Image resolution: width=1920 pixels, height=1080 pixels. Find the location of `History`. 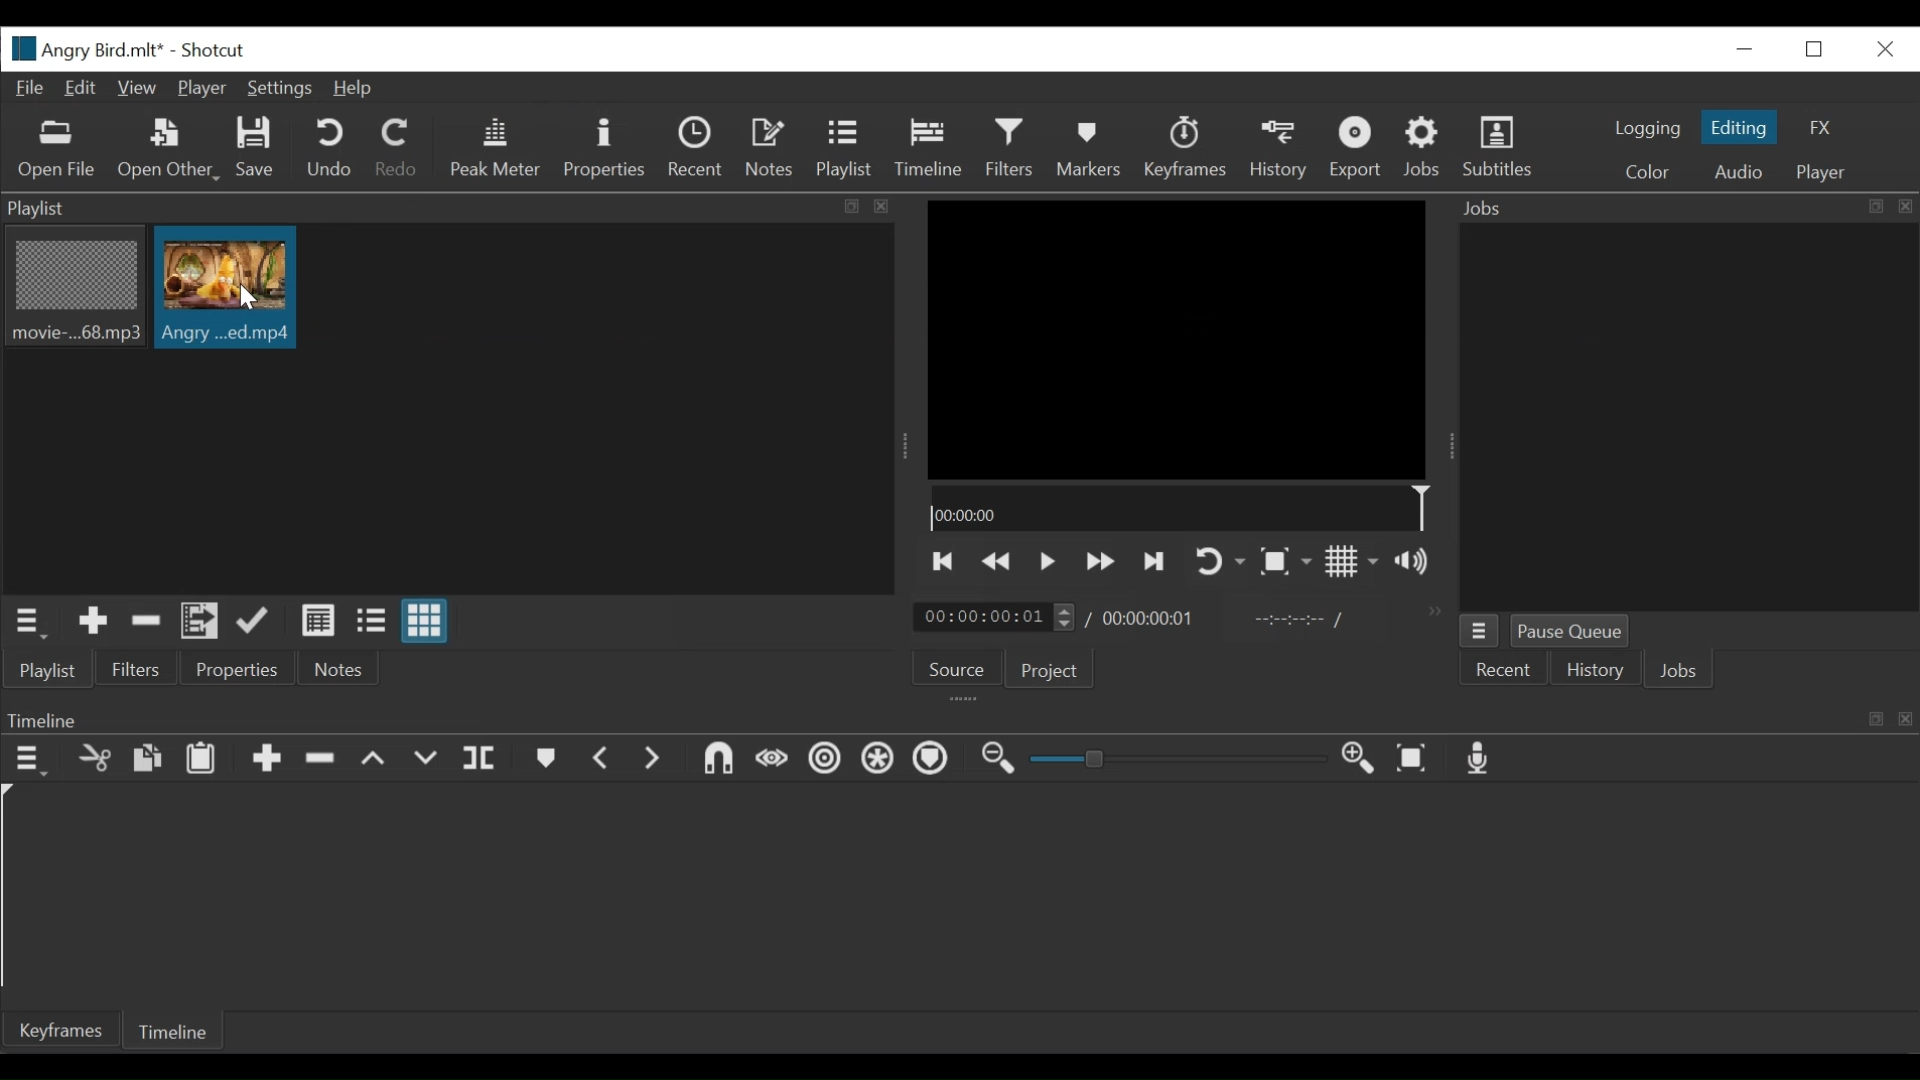

History is located at coordinates (1279, 150).